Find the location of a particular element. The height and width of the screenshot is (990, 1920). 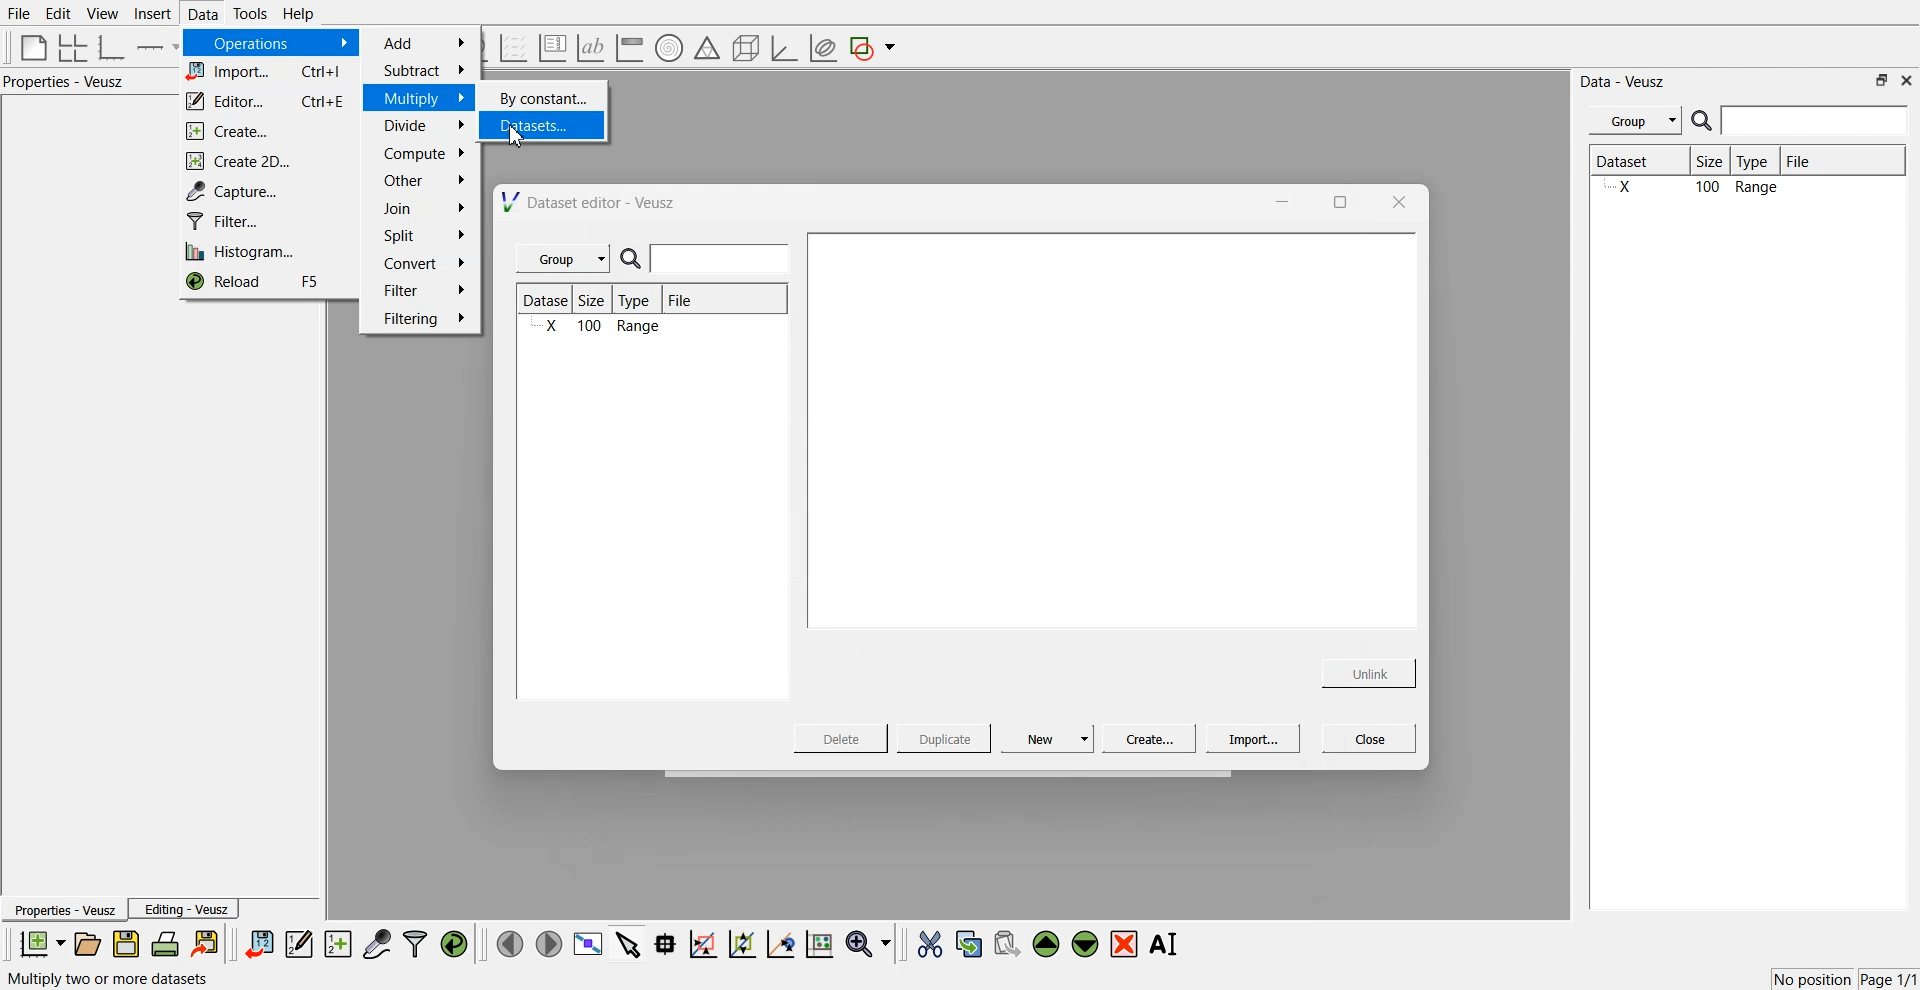

polar graph is located at coordinates (668, 50).